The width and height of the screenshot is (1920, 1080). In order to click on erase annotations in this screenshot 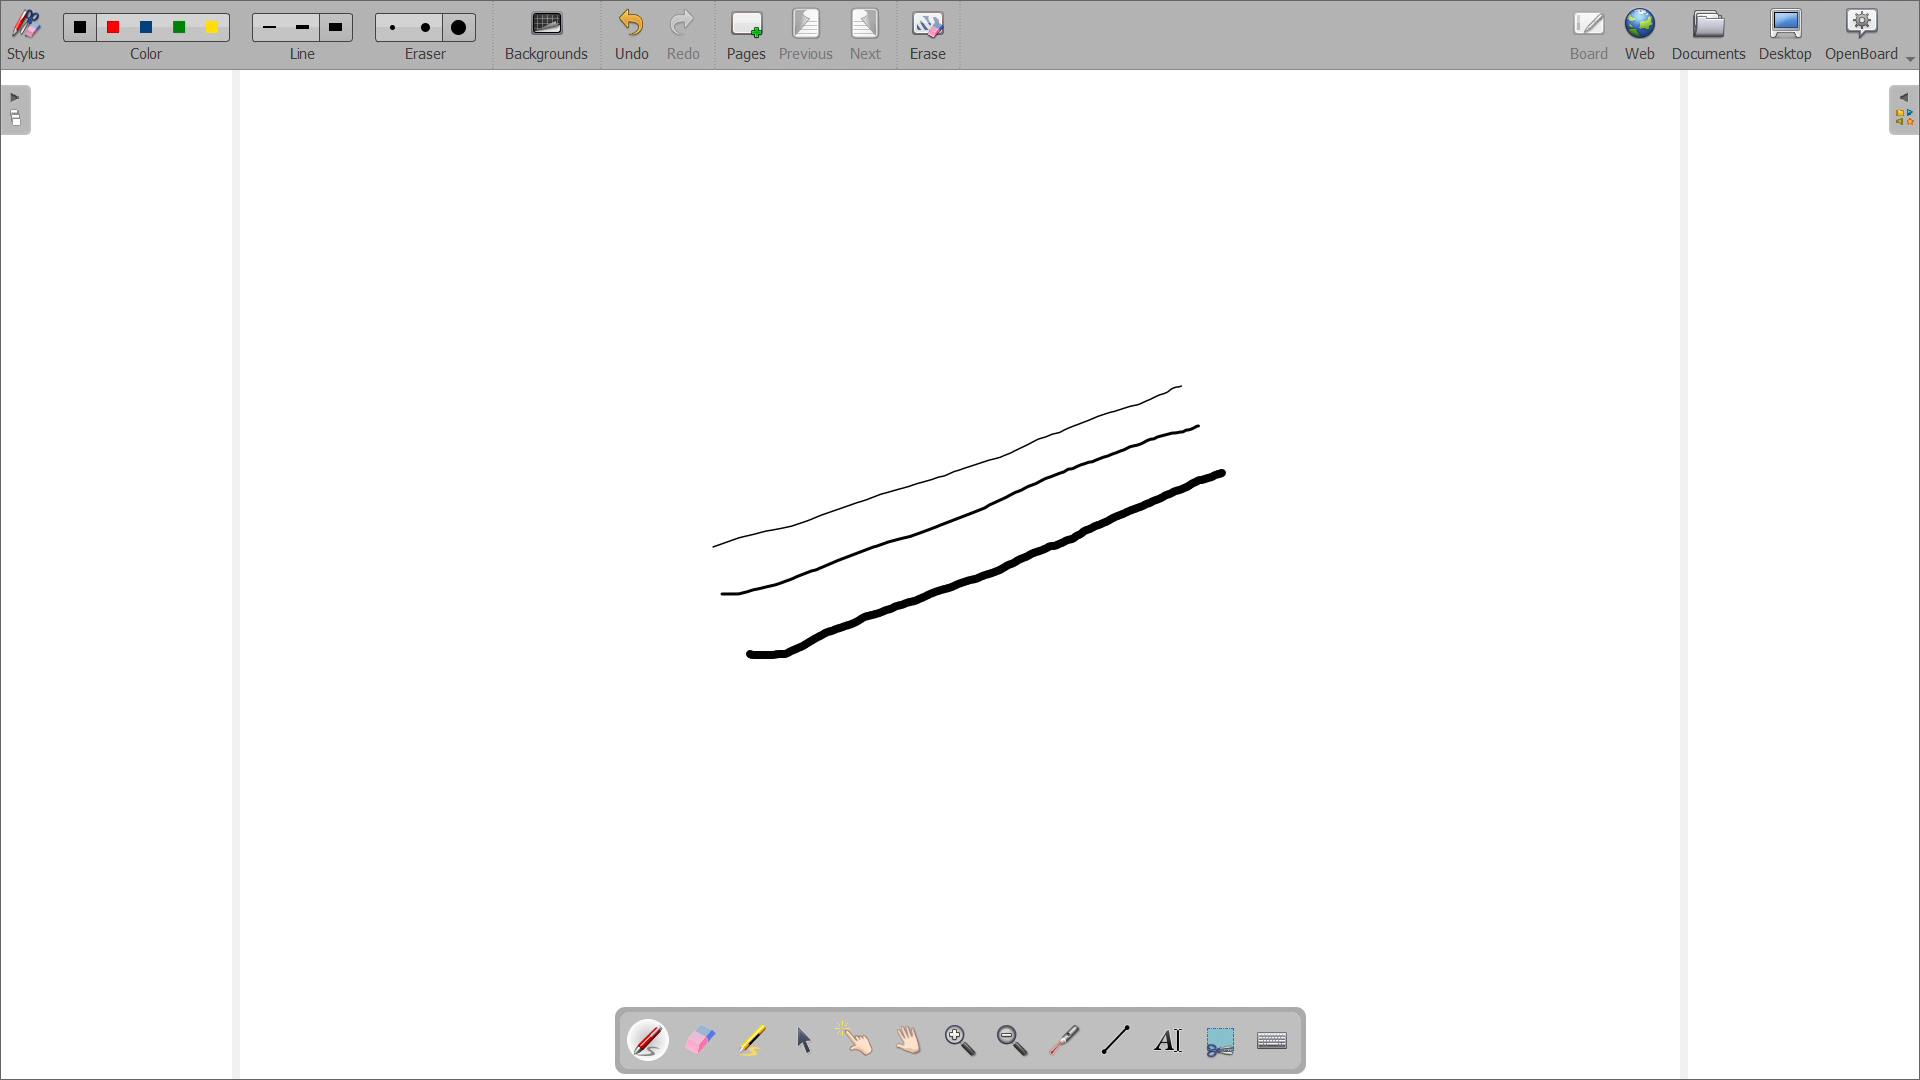, I will do `click(701, 1040)`.